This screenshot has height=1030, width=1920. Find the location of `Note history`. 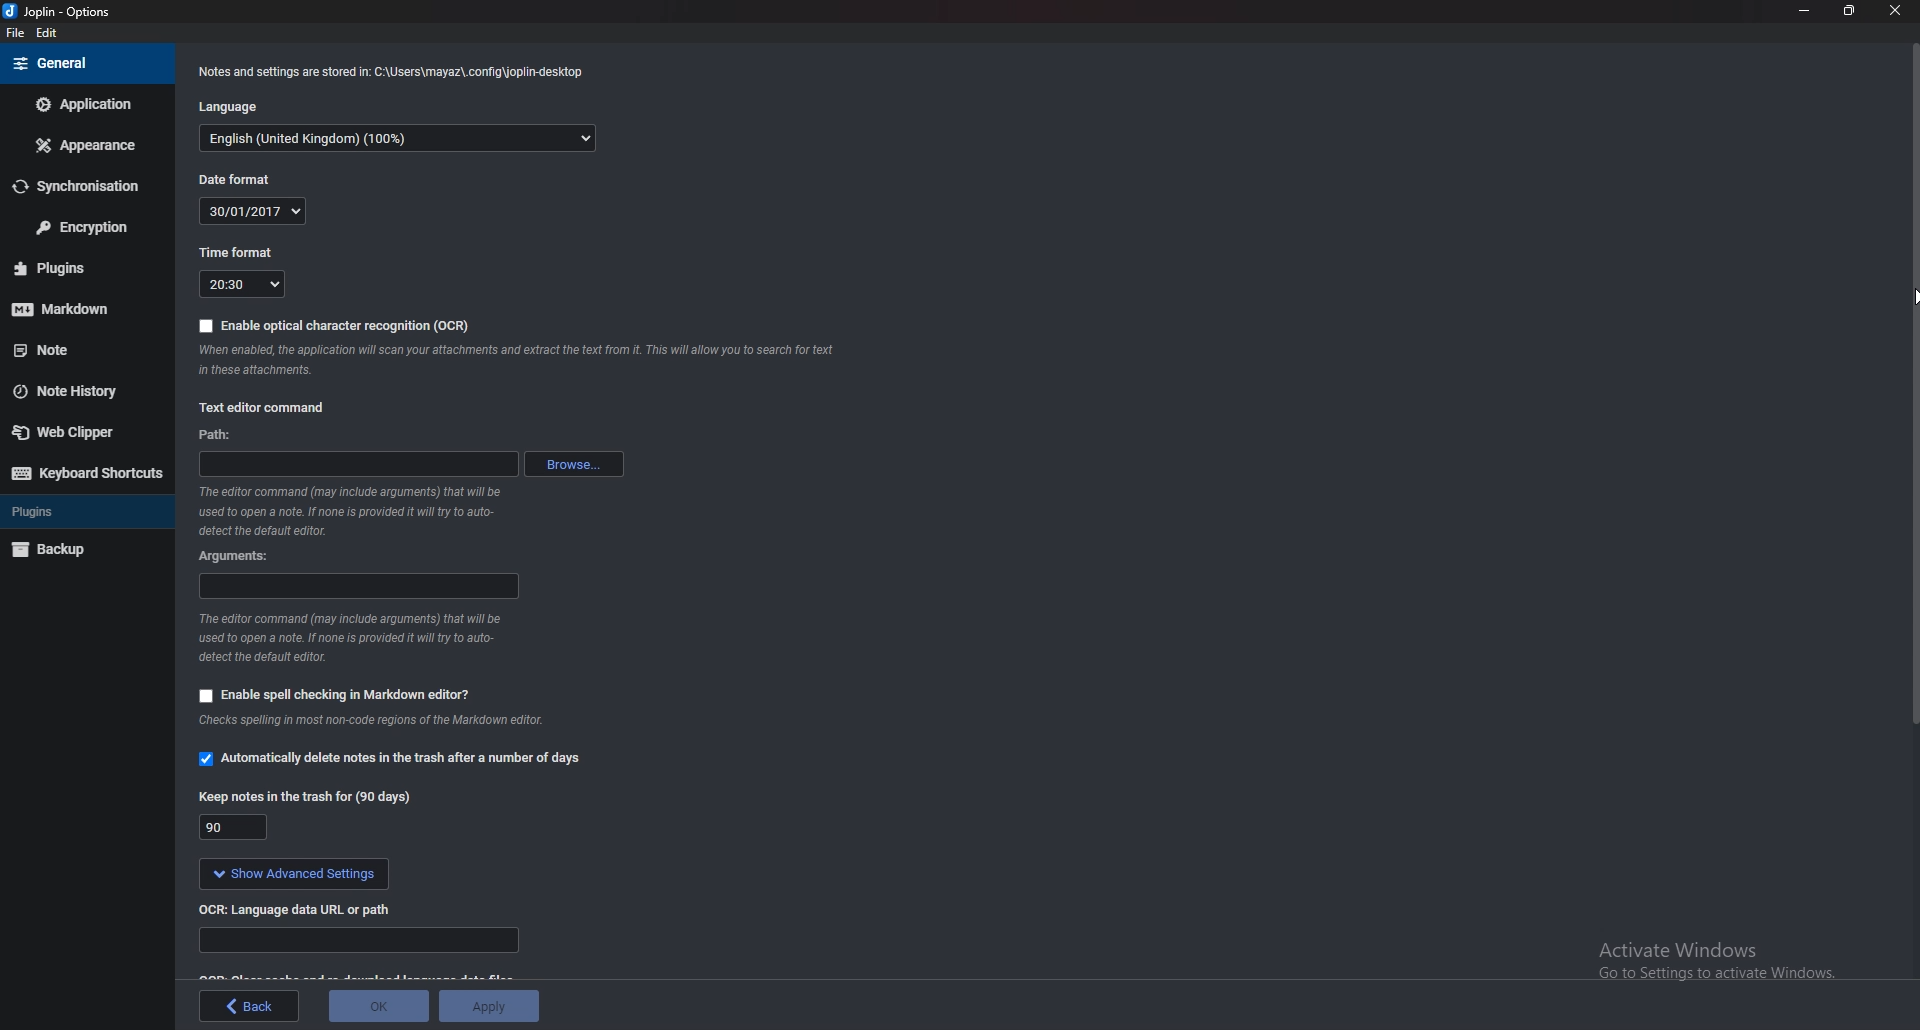

Note history is located at coordinates (74, 391).